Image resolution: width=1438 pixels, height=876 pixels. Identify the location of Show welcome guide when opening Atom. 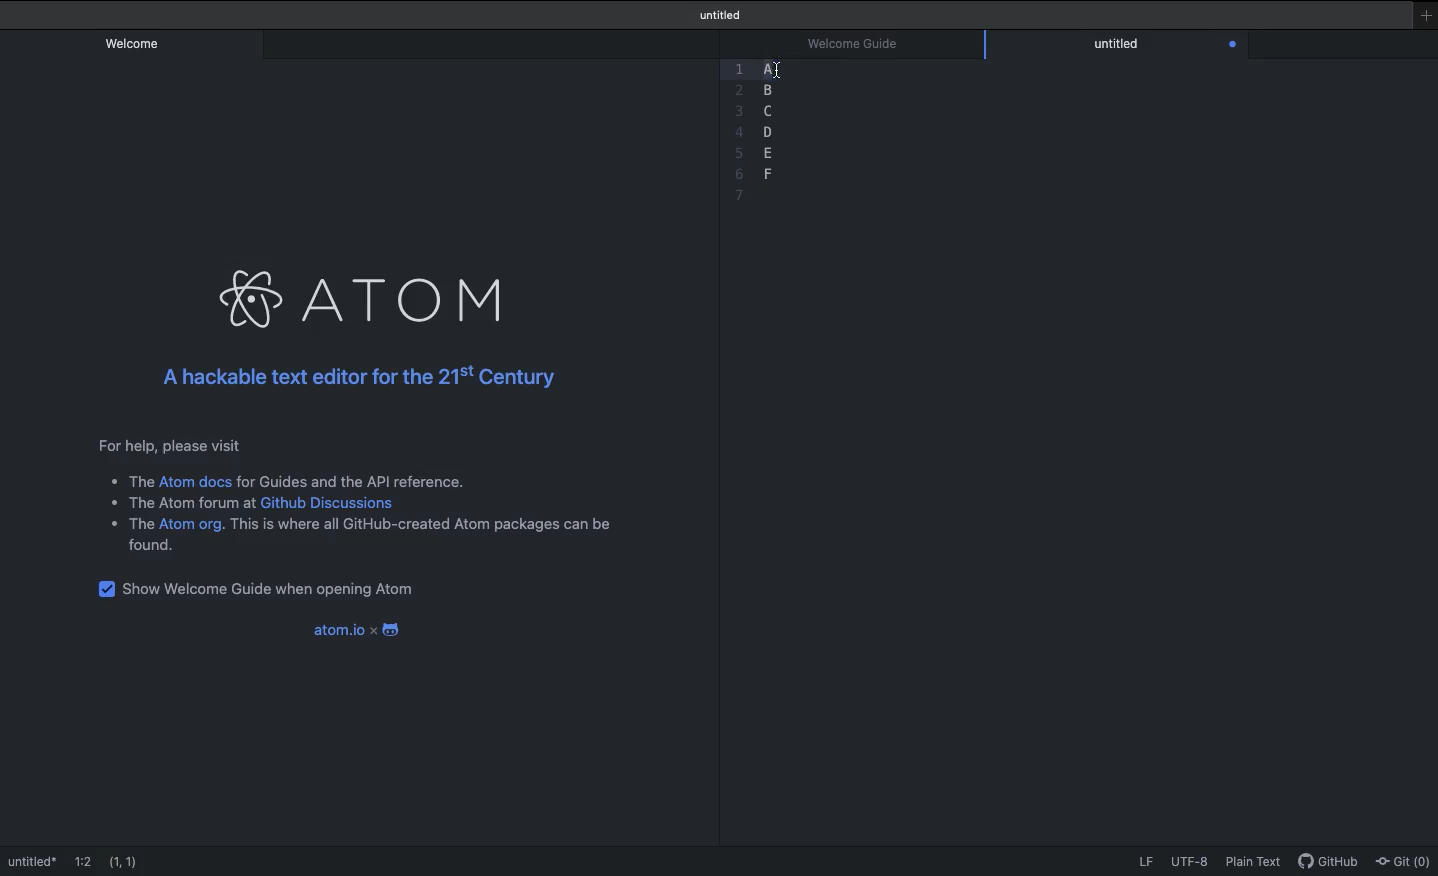
(265, 586).